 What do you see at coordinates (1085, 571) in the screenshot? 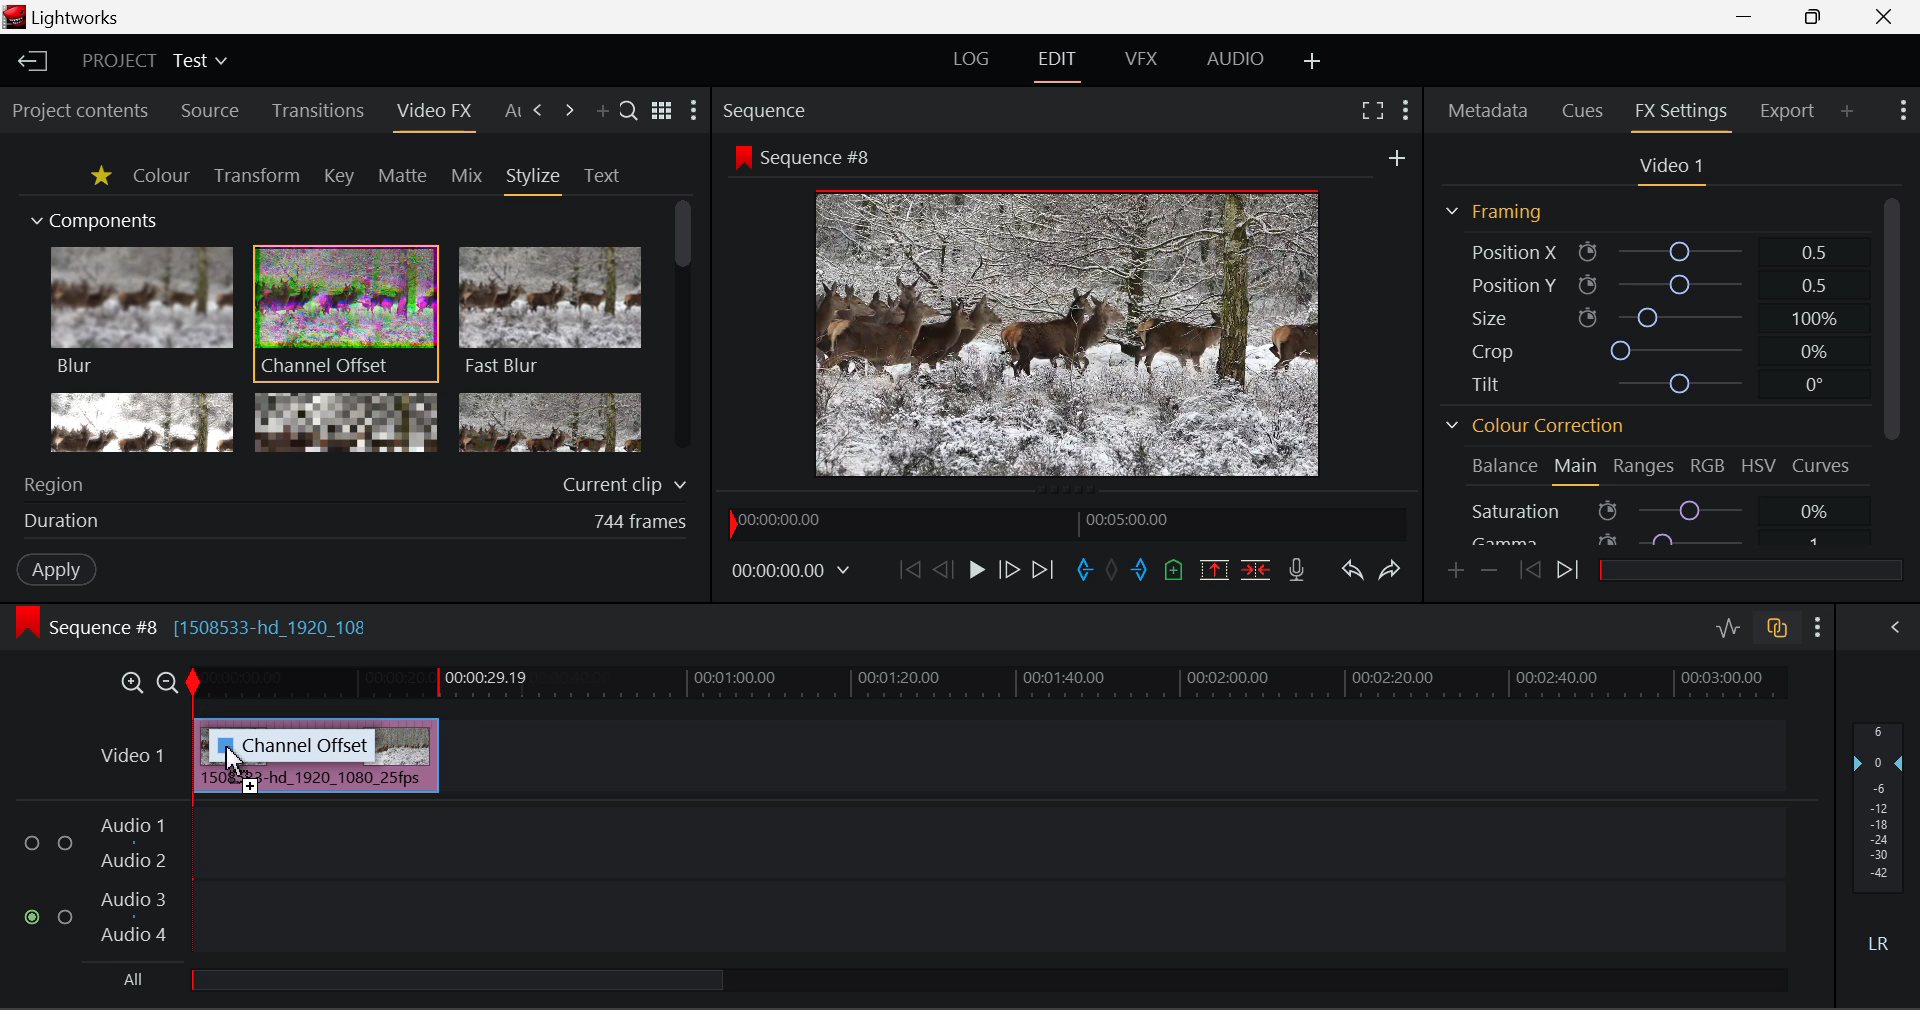
I see `Mark In` at bounding box center [1085, 571].